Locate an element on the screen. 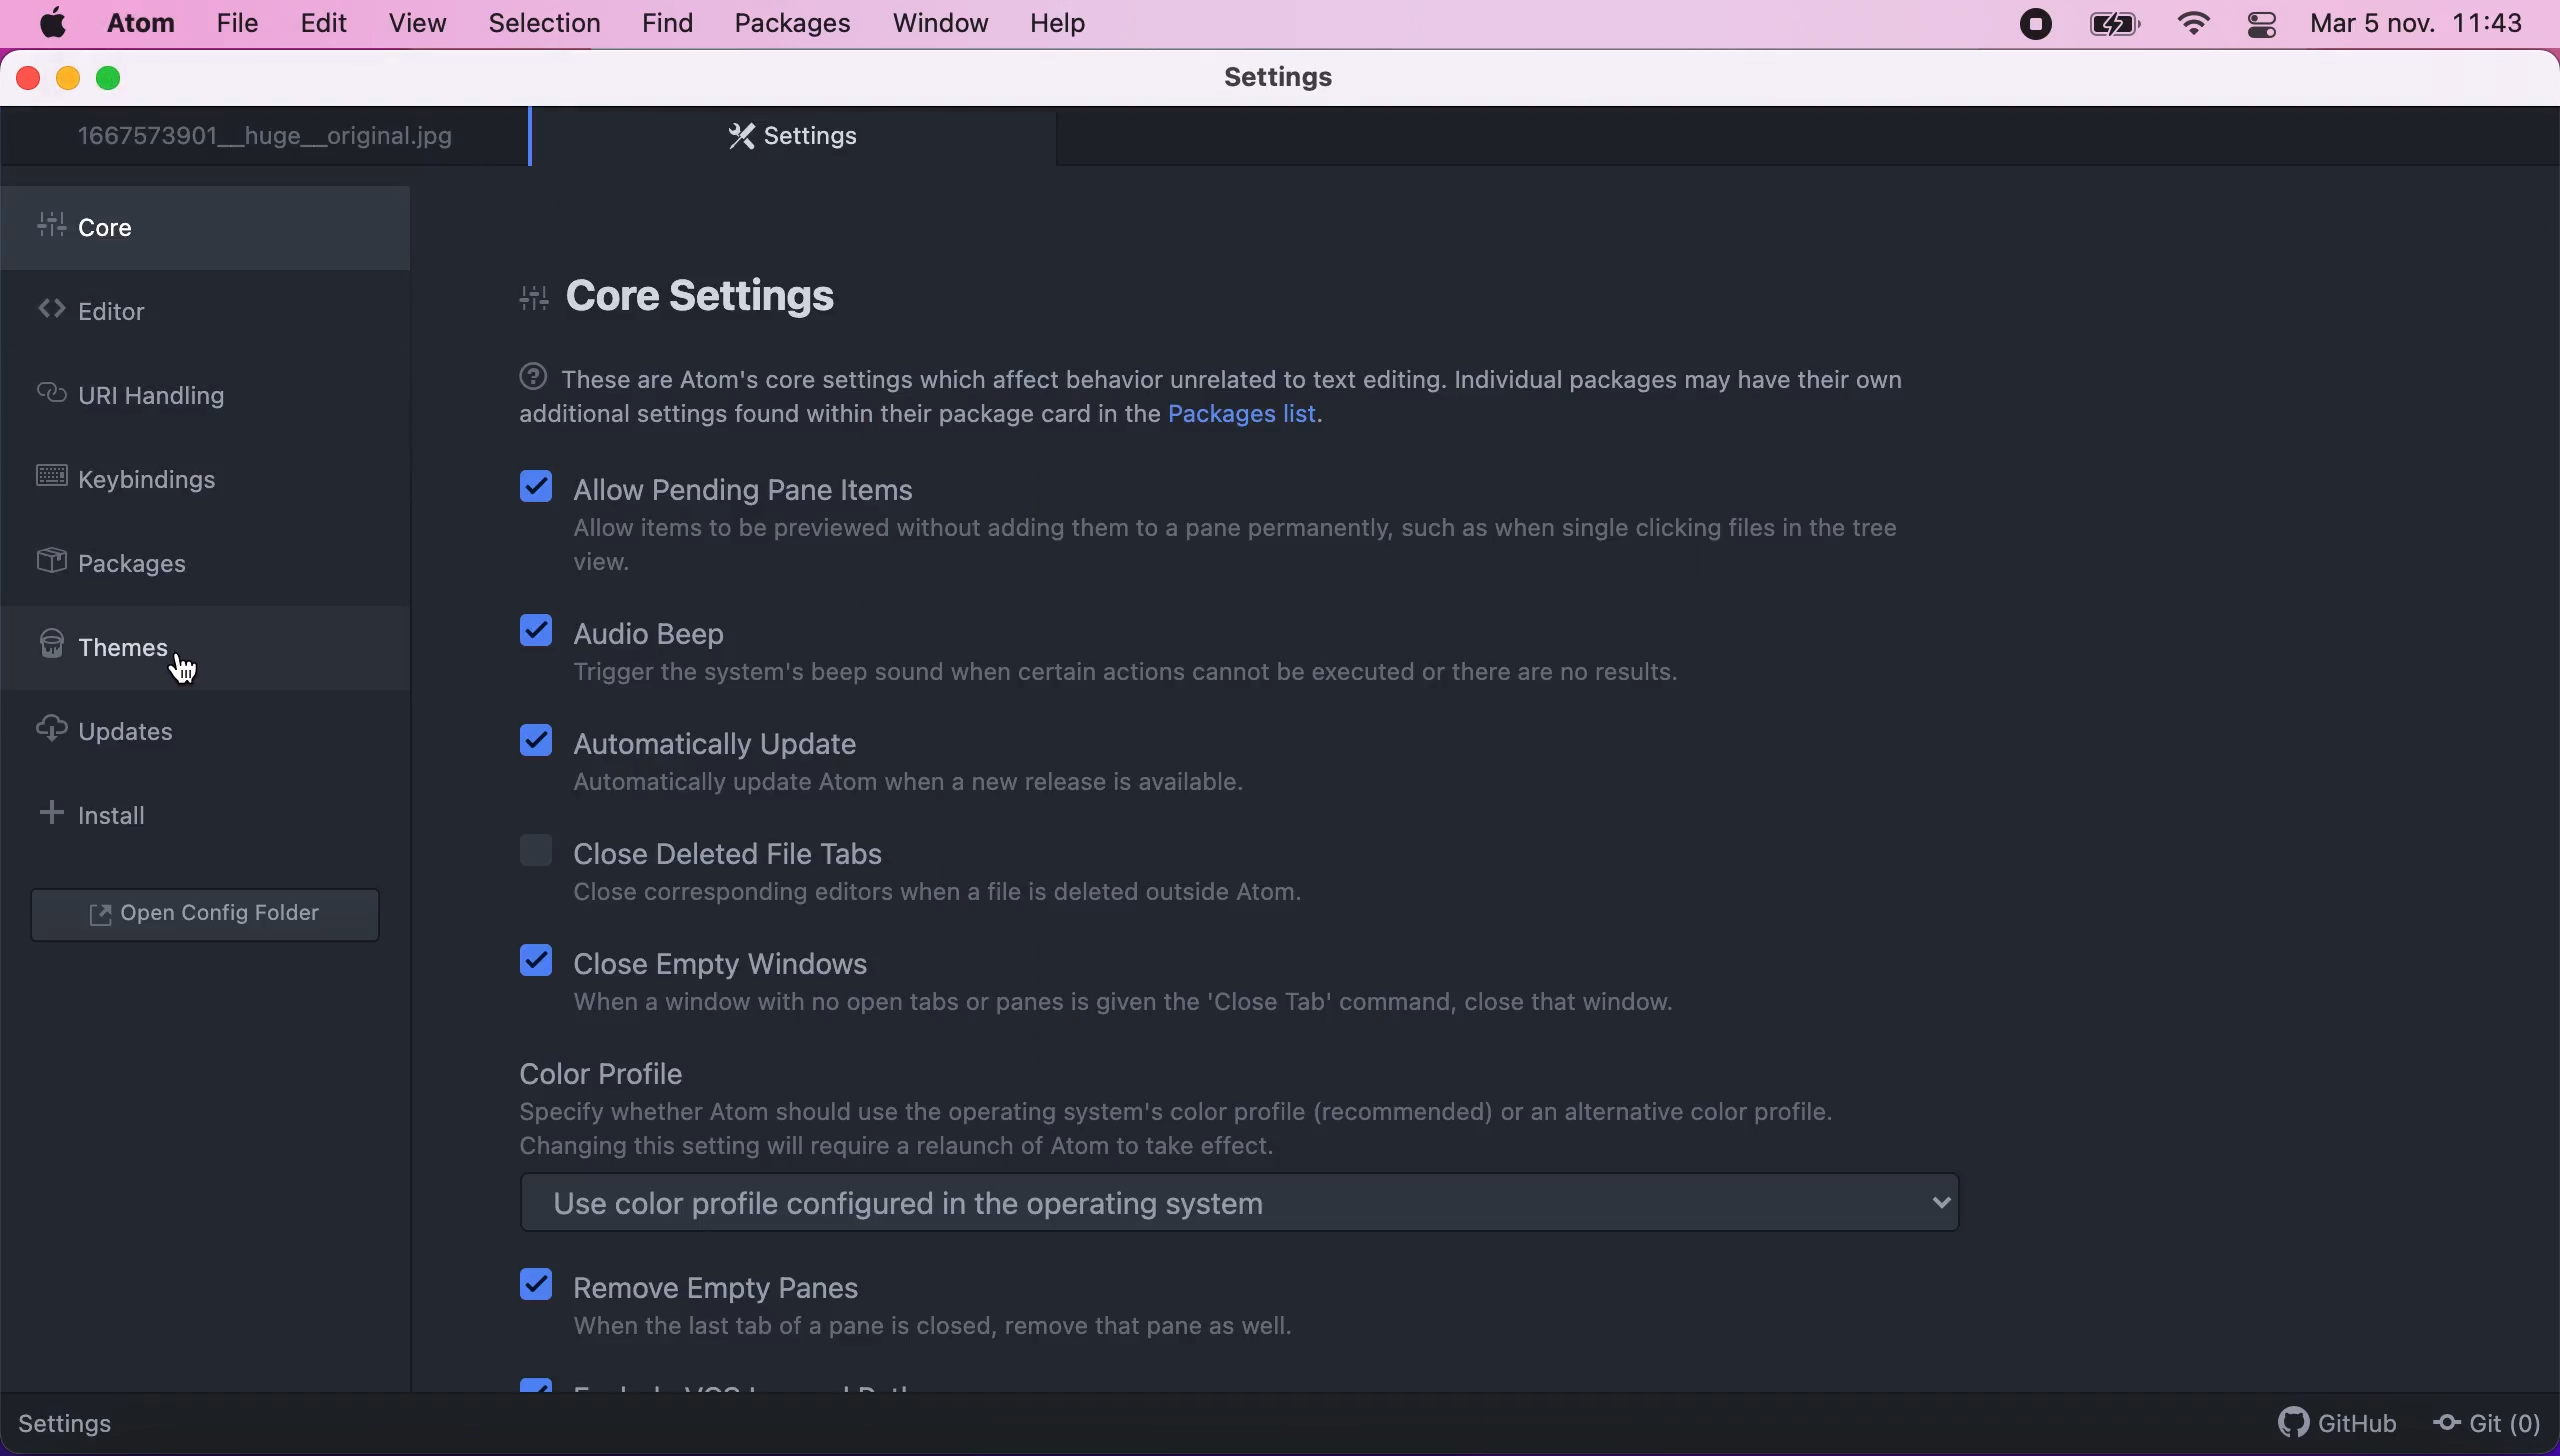 Image resolution: width=2560 pixels, height=1456 pixels. updates is located at coordinates (170, 740).